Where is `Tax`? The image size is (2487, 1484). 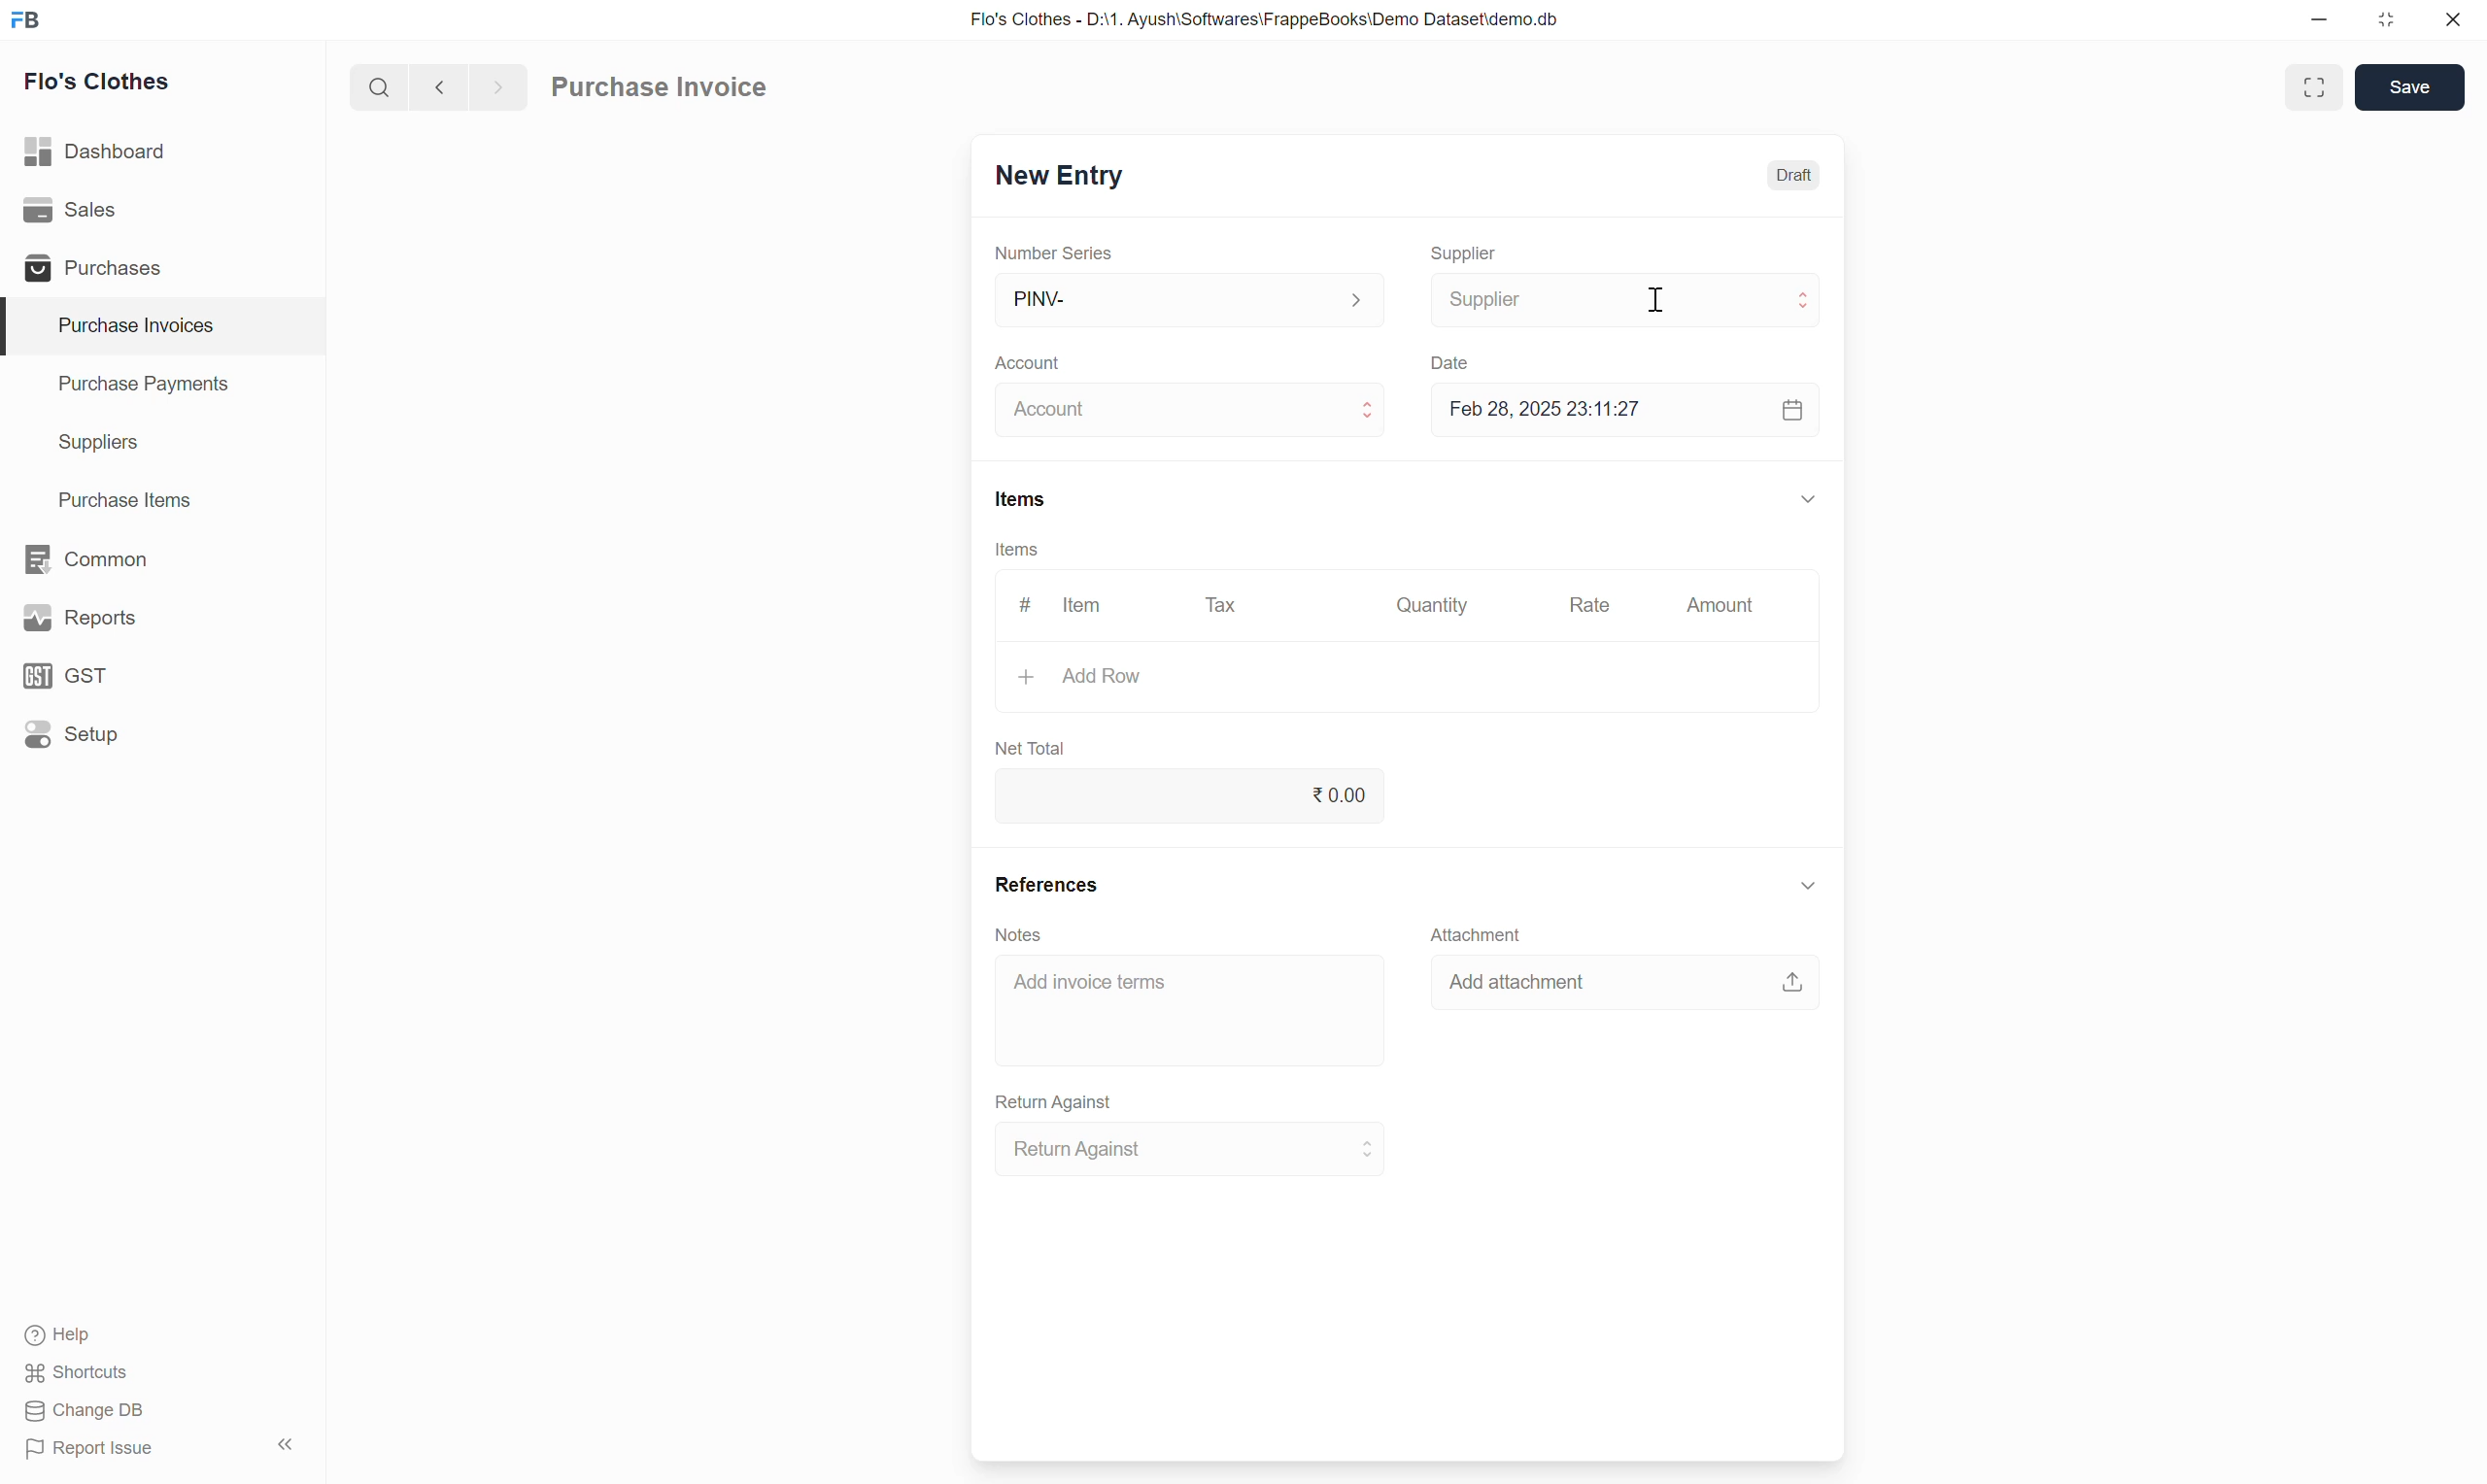 Tax is located at coordinates (1222, 605).